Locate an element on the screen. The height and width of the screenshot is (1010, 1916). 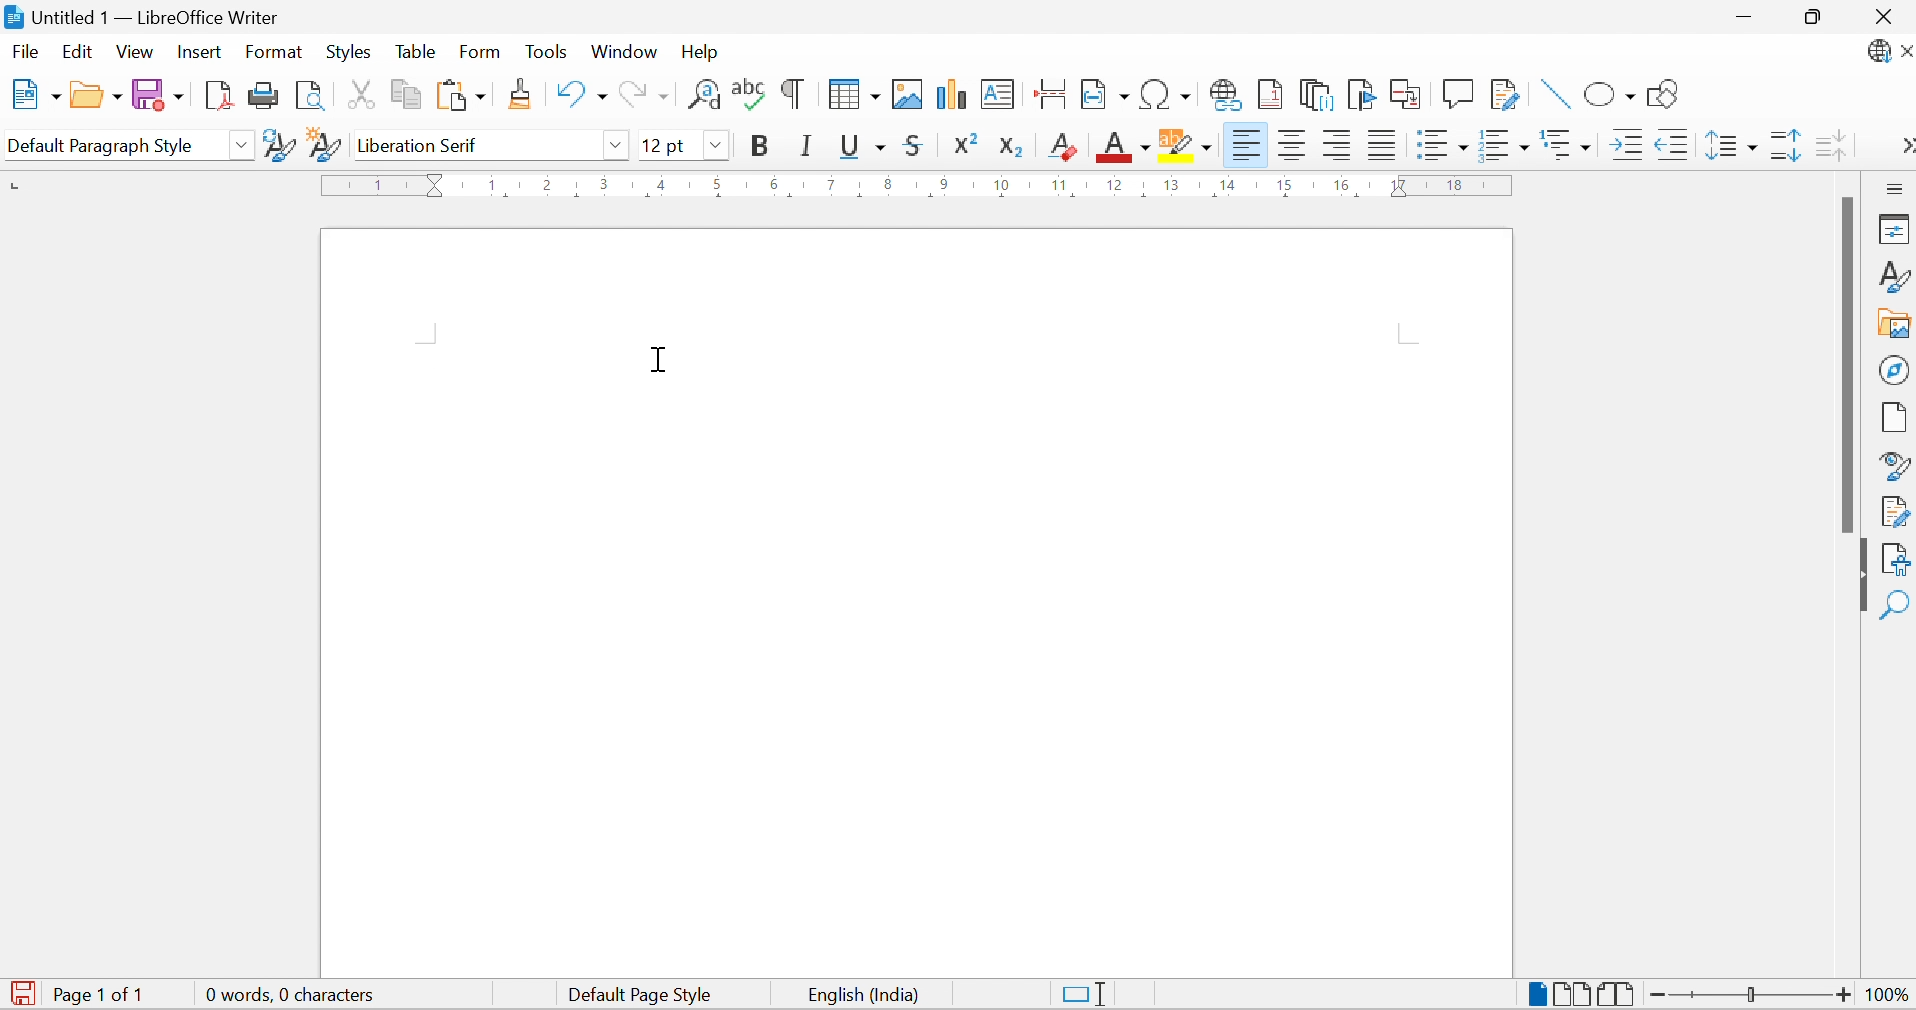
Increase Paragraph Spacing is located at coordinates (1784, 147).